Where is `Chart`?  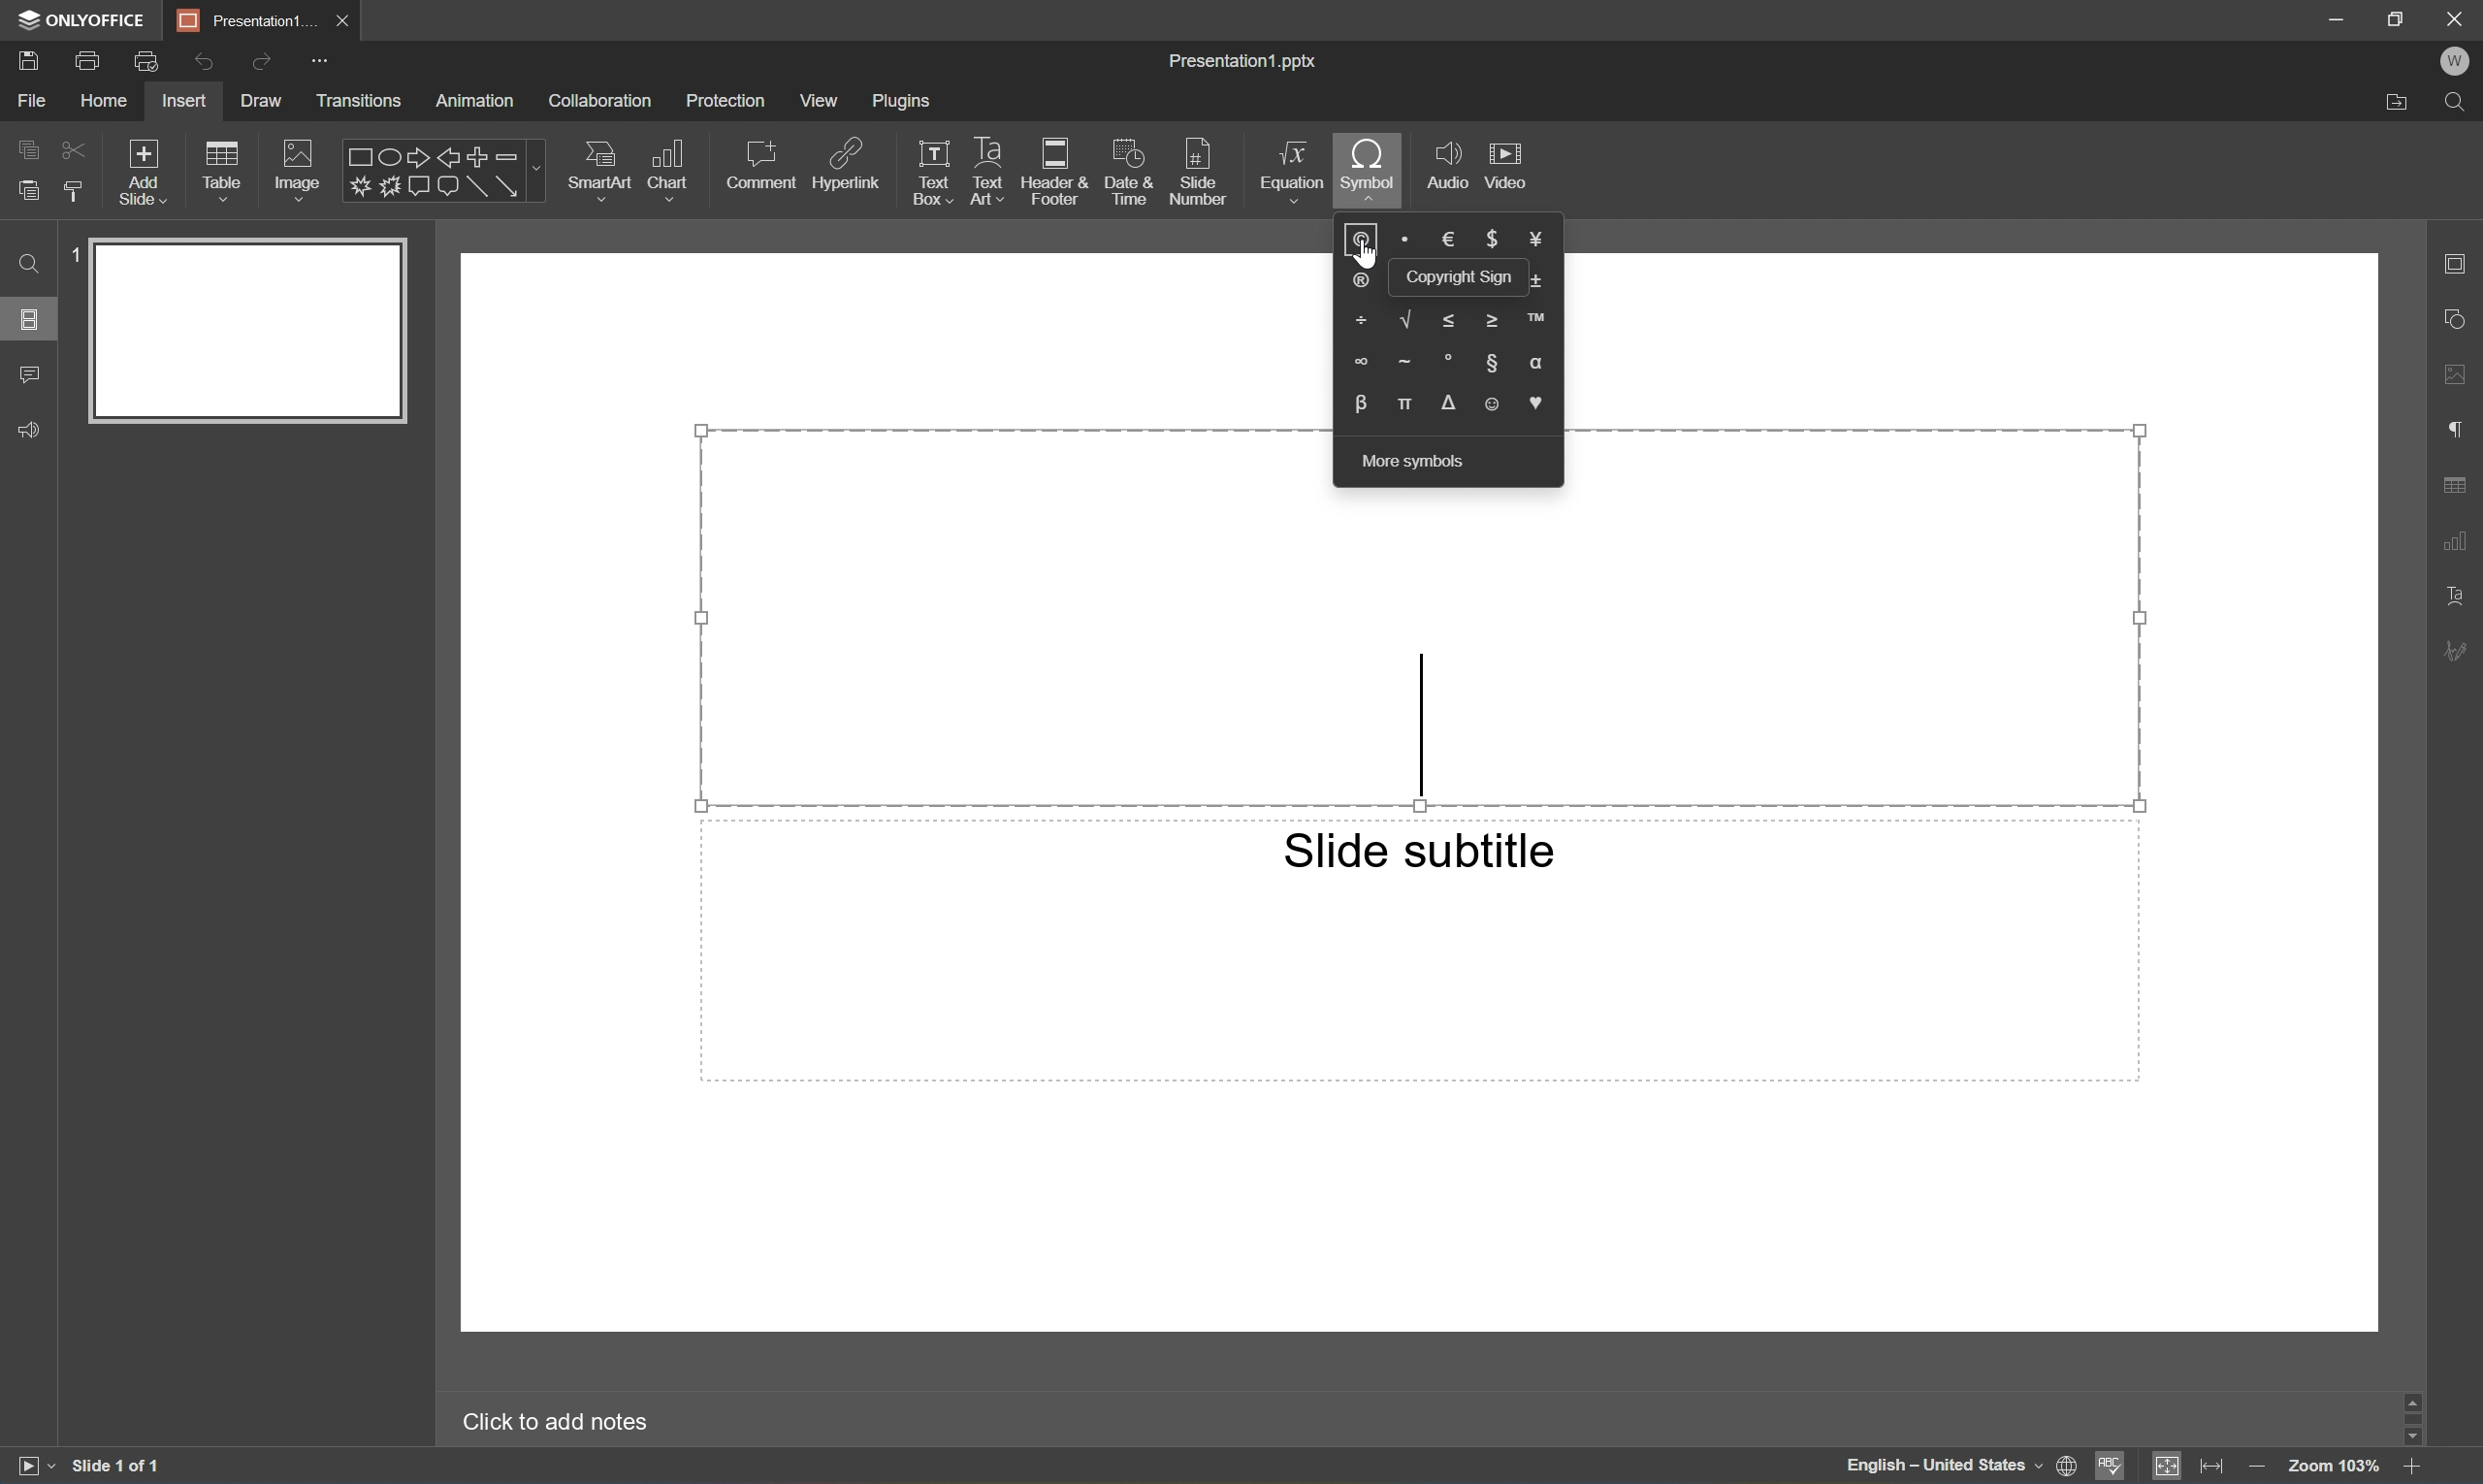
Chart is located at coordinates (672, 163).